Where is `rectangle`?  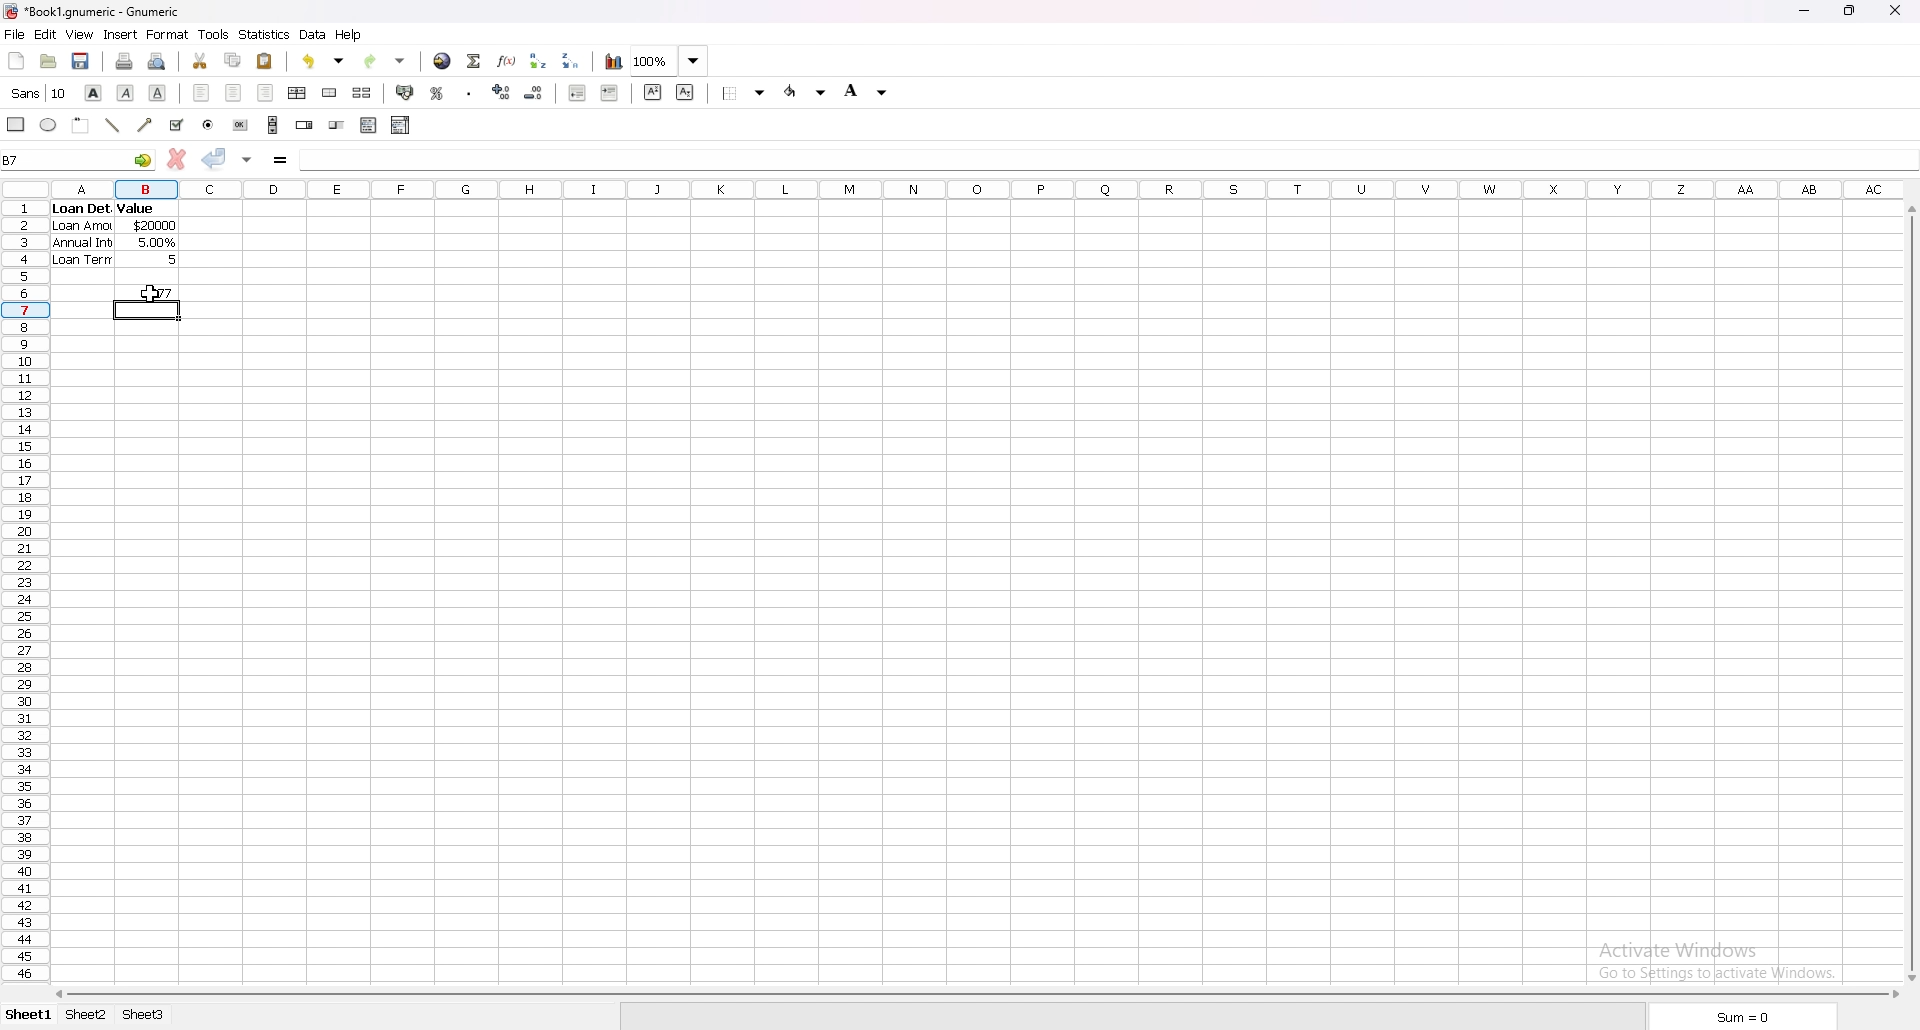 rectangle is located at coordinates (16, 123).